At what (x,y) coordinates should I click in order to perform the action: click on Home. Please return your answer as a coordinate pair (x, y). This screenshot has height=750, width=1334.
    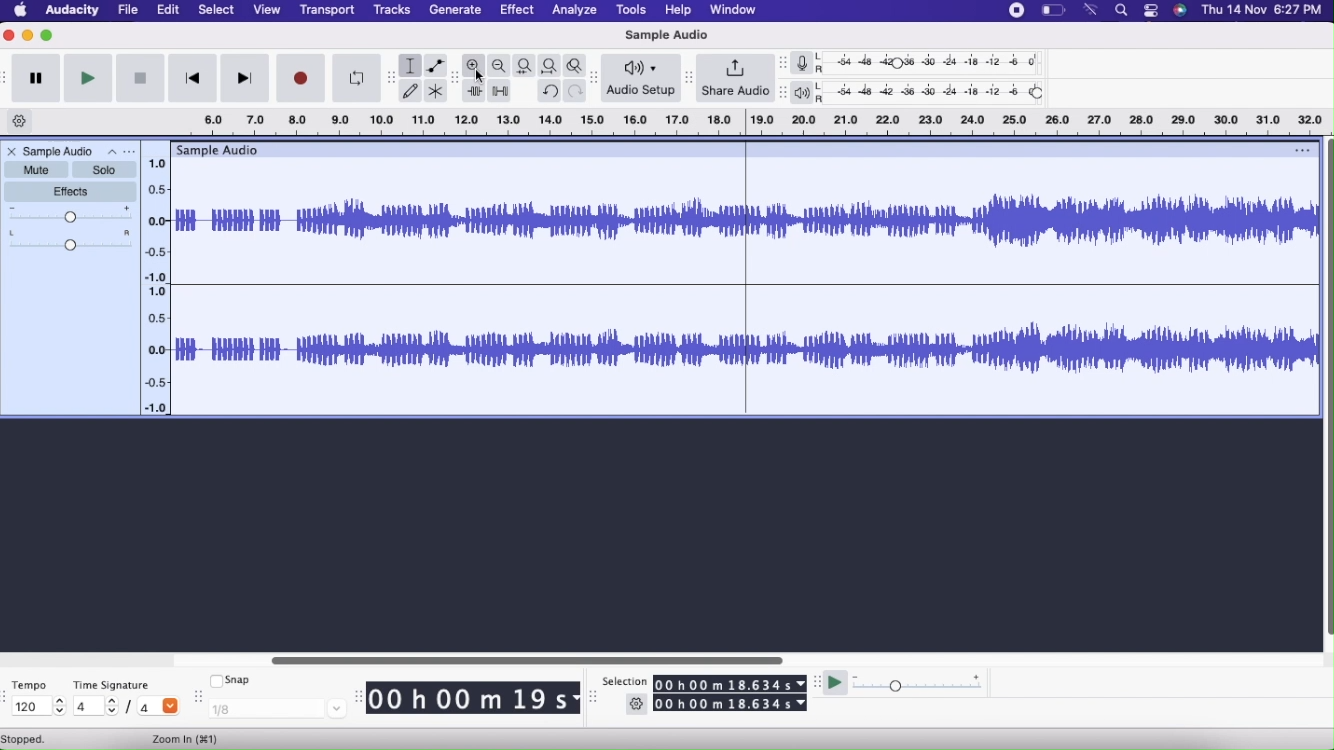
    Looking at the image, I should click on (20, 11).